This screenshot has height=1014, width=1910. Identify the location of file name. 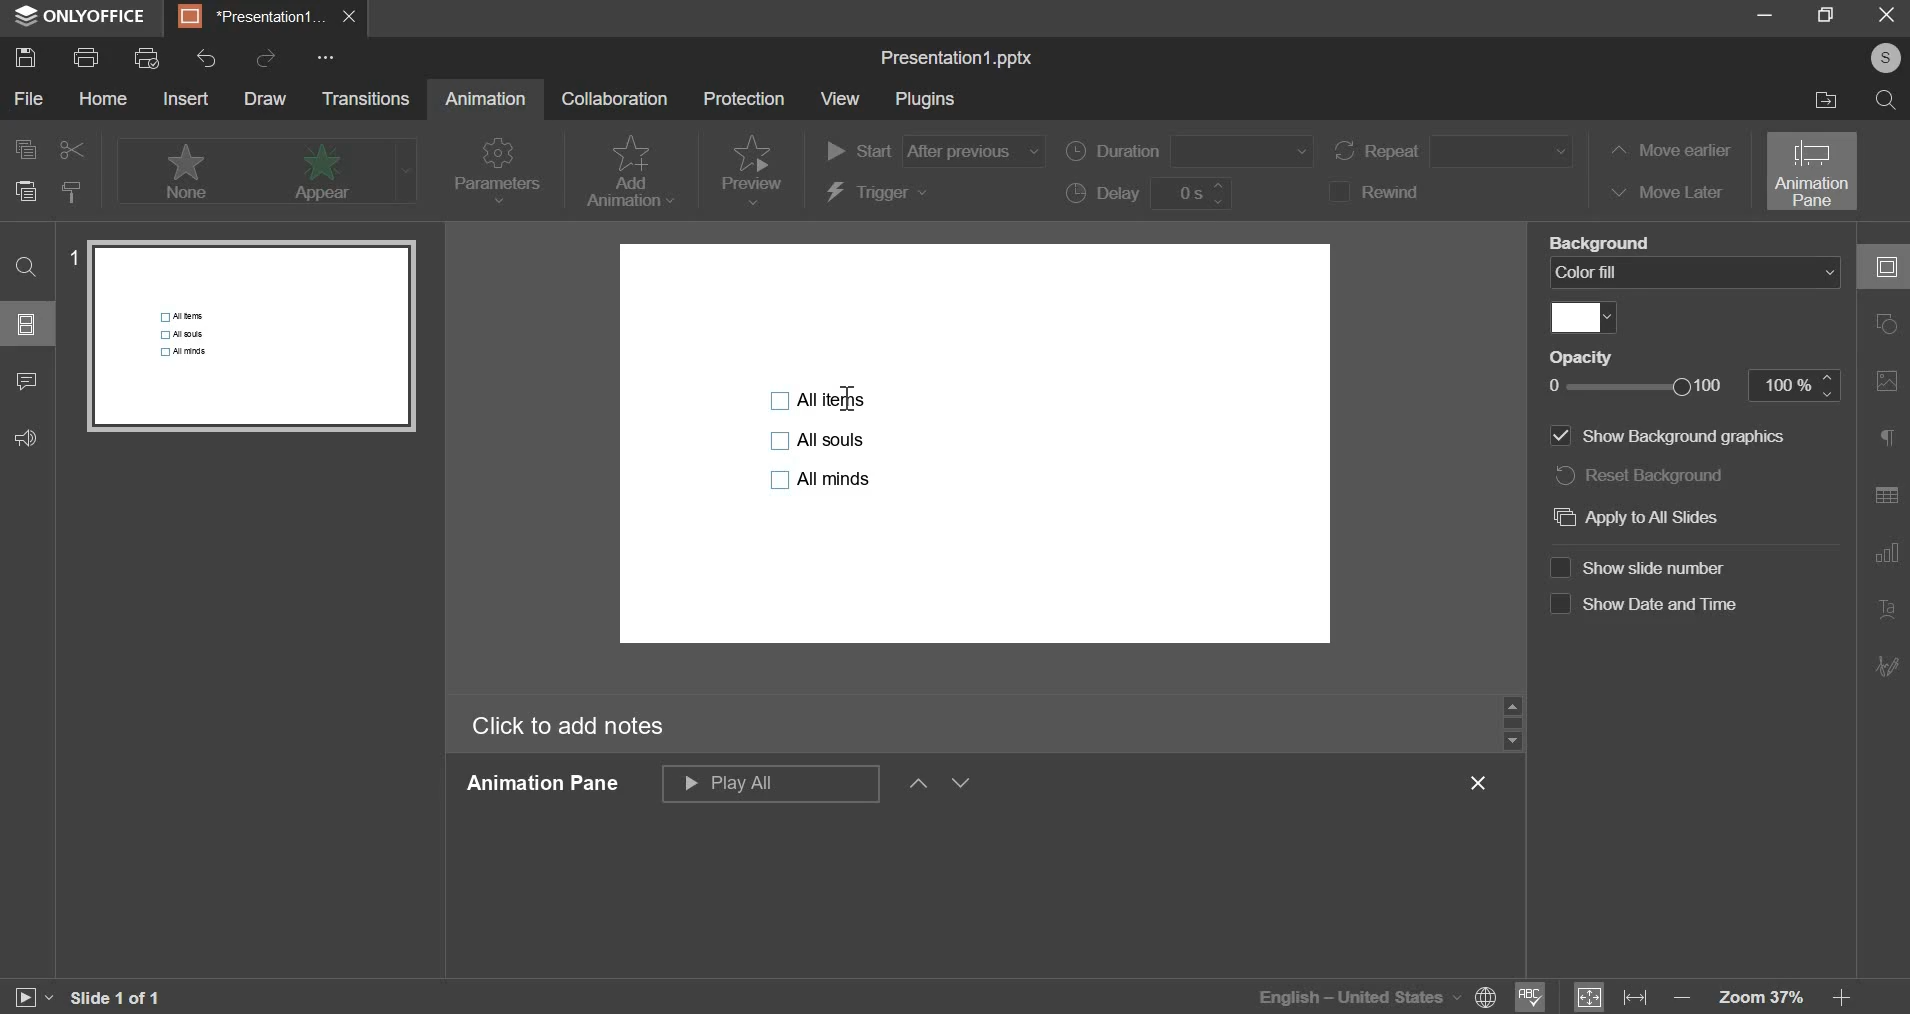
(957, 59).